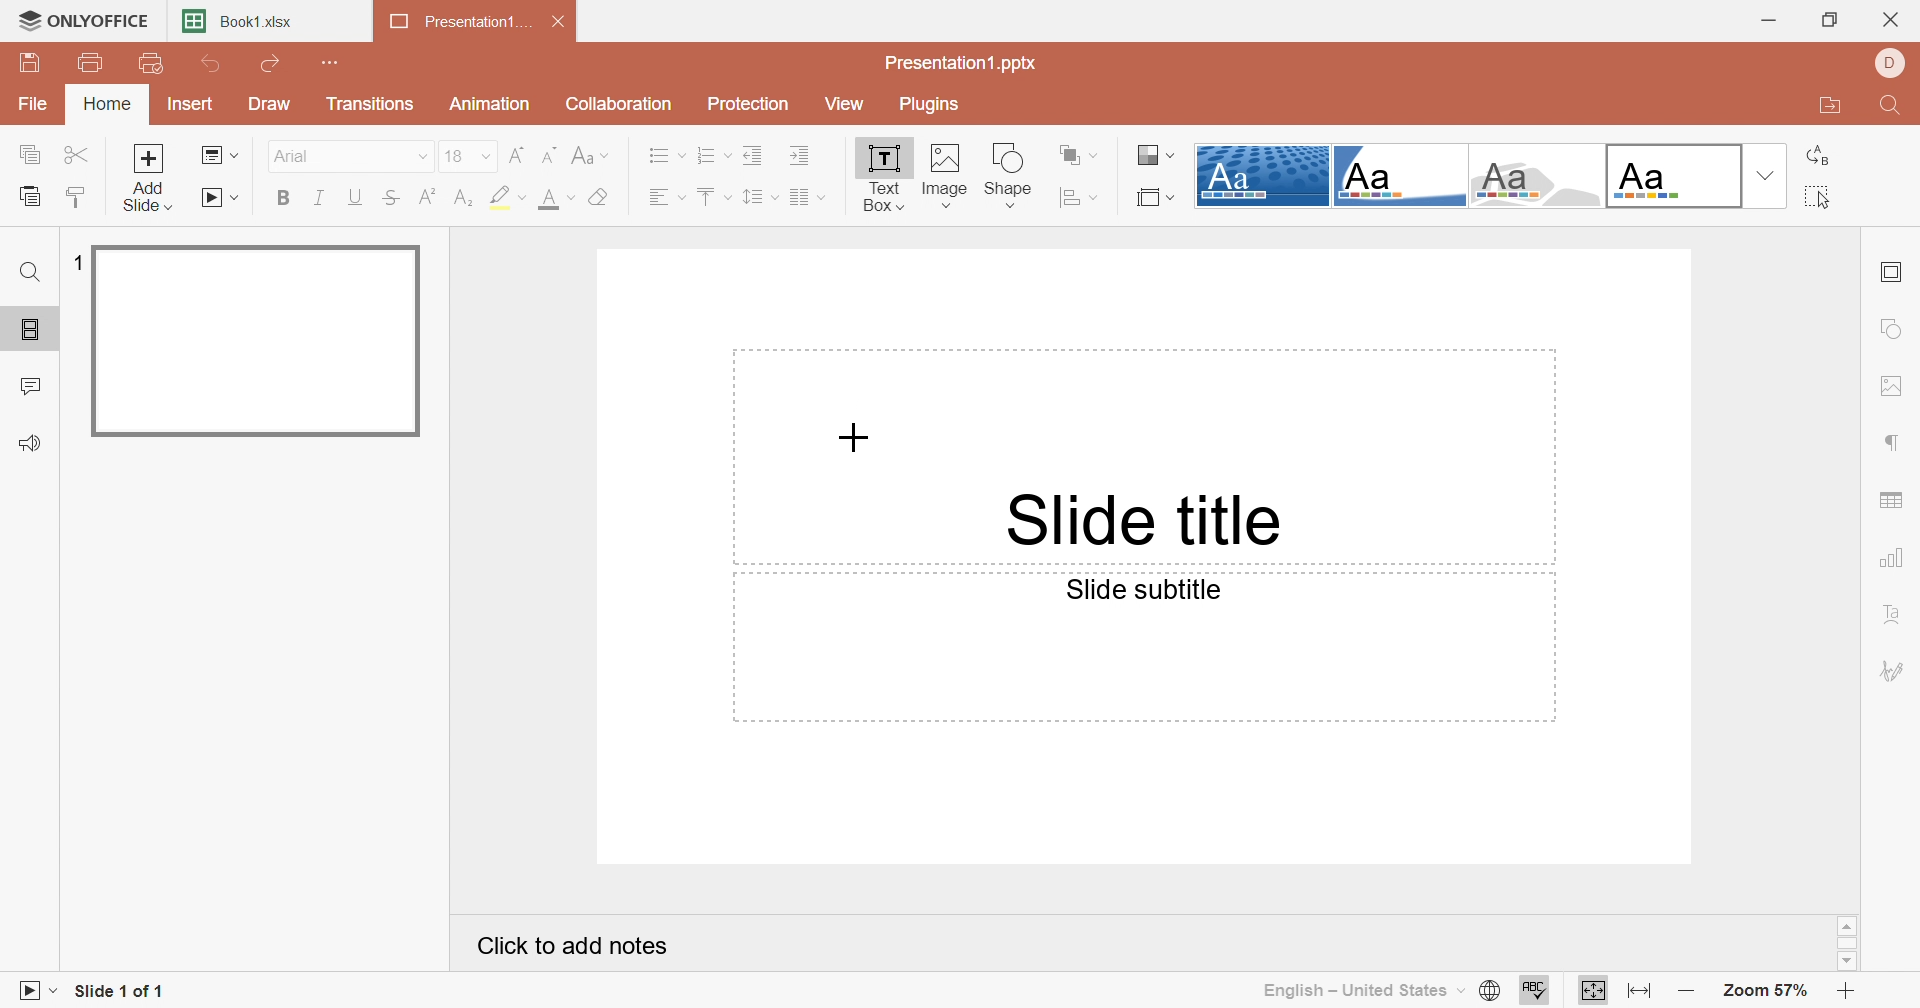 The image size is (1920, 1008). What do you see at coordinates (149, 62) in the screenshot?
I see `Quick print` at bounding box center [149, 62].